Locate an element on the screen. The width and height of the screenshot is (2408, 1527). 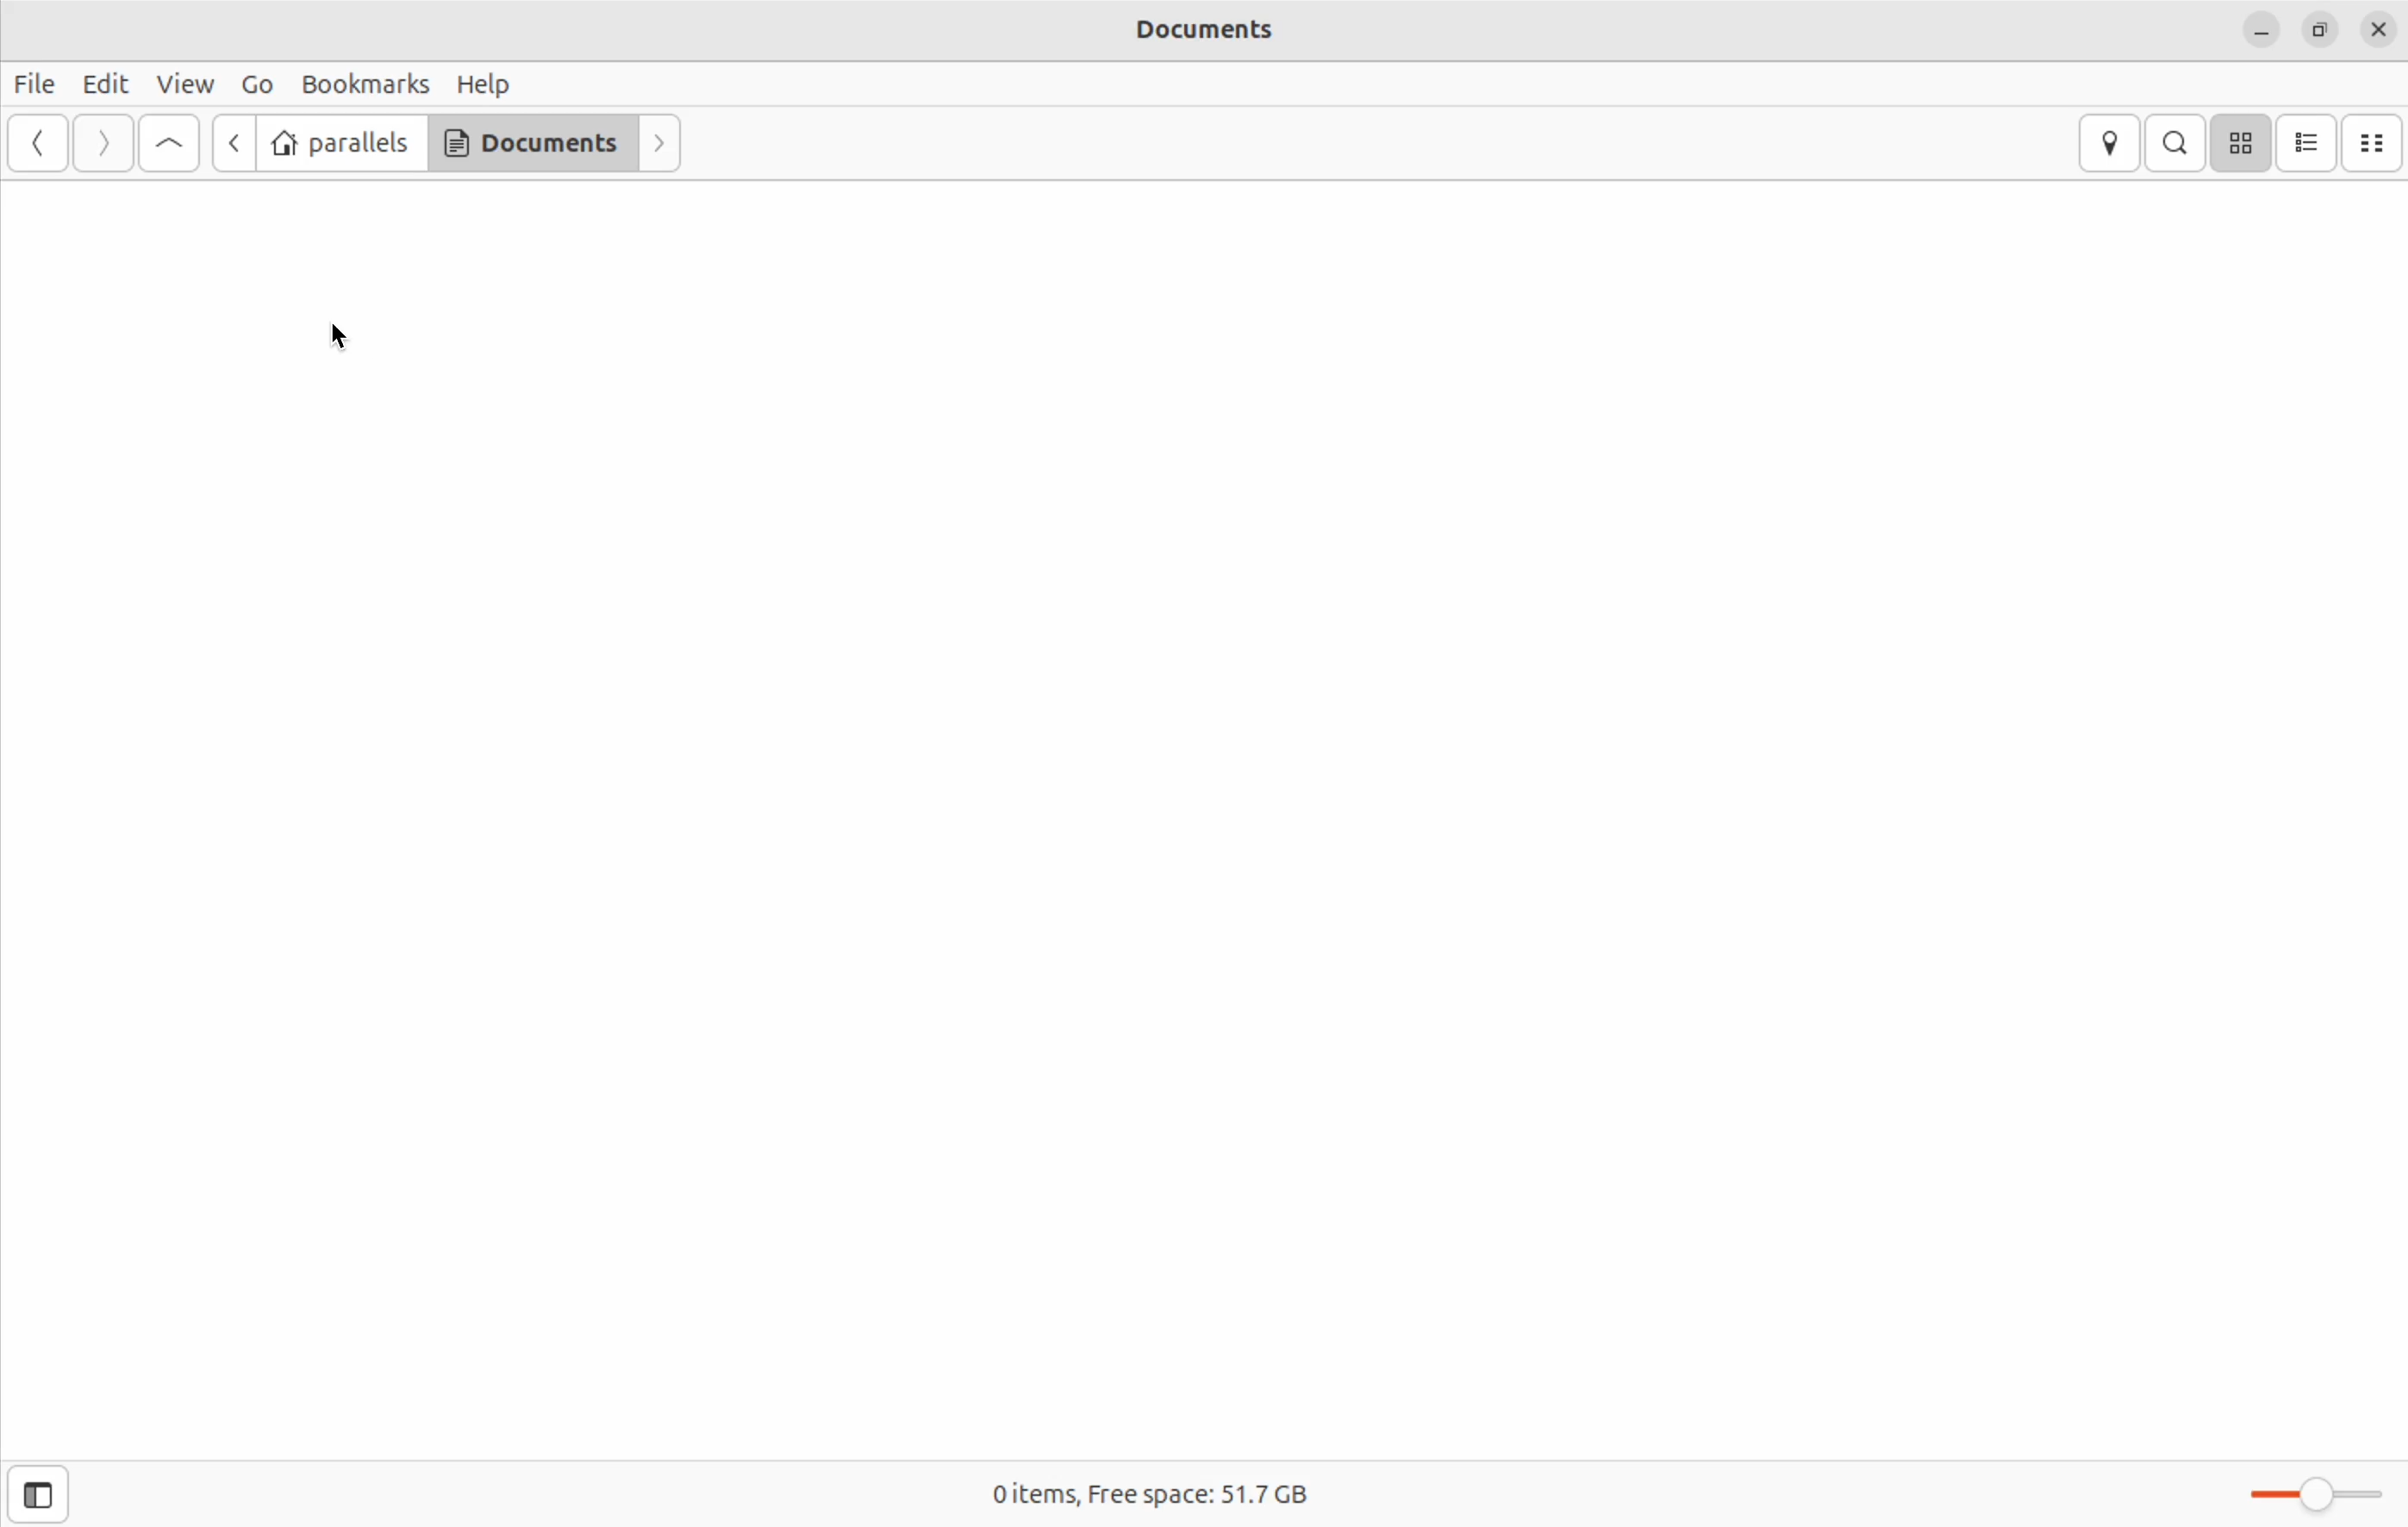
search is located at coordinates (2174, 142).